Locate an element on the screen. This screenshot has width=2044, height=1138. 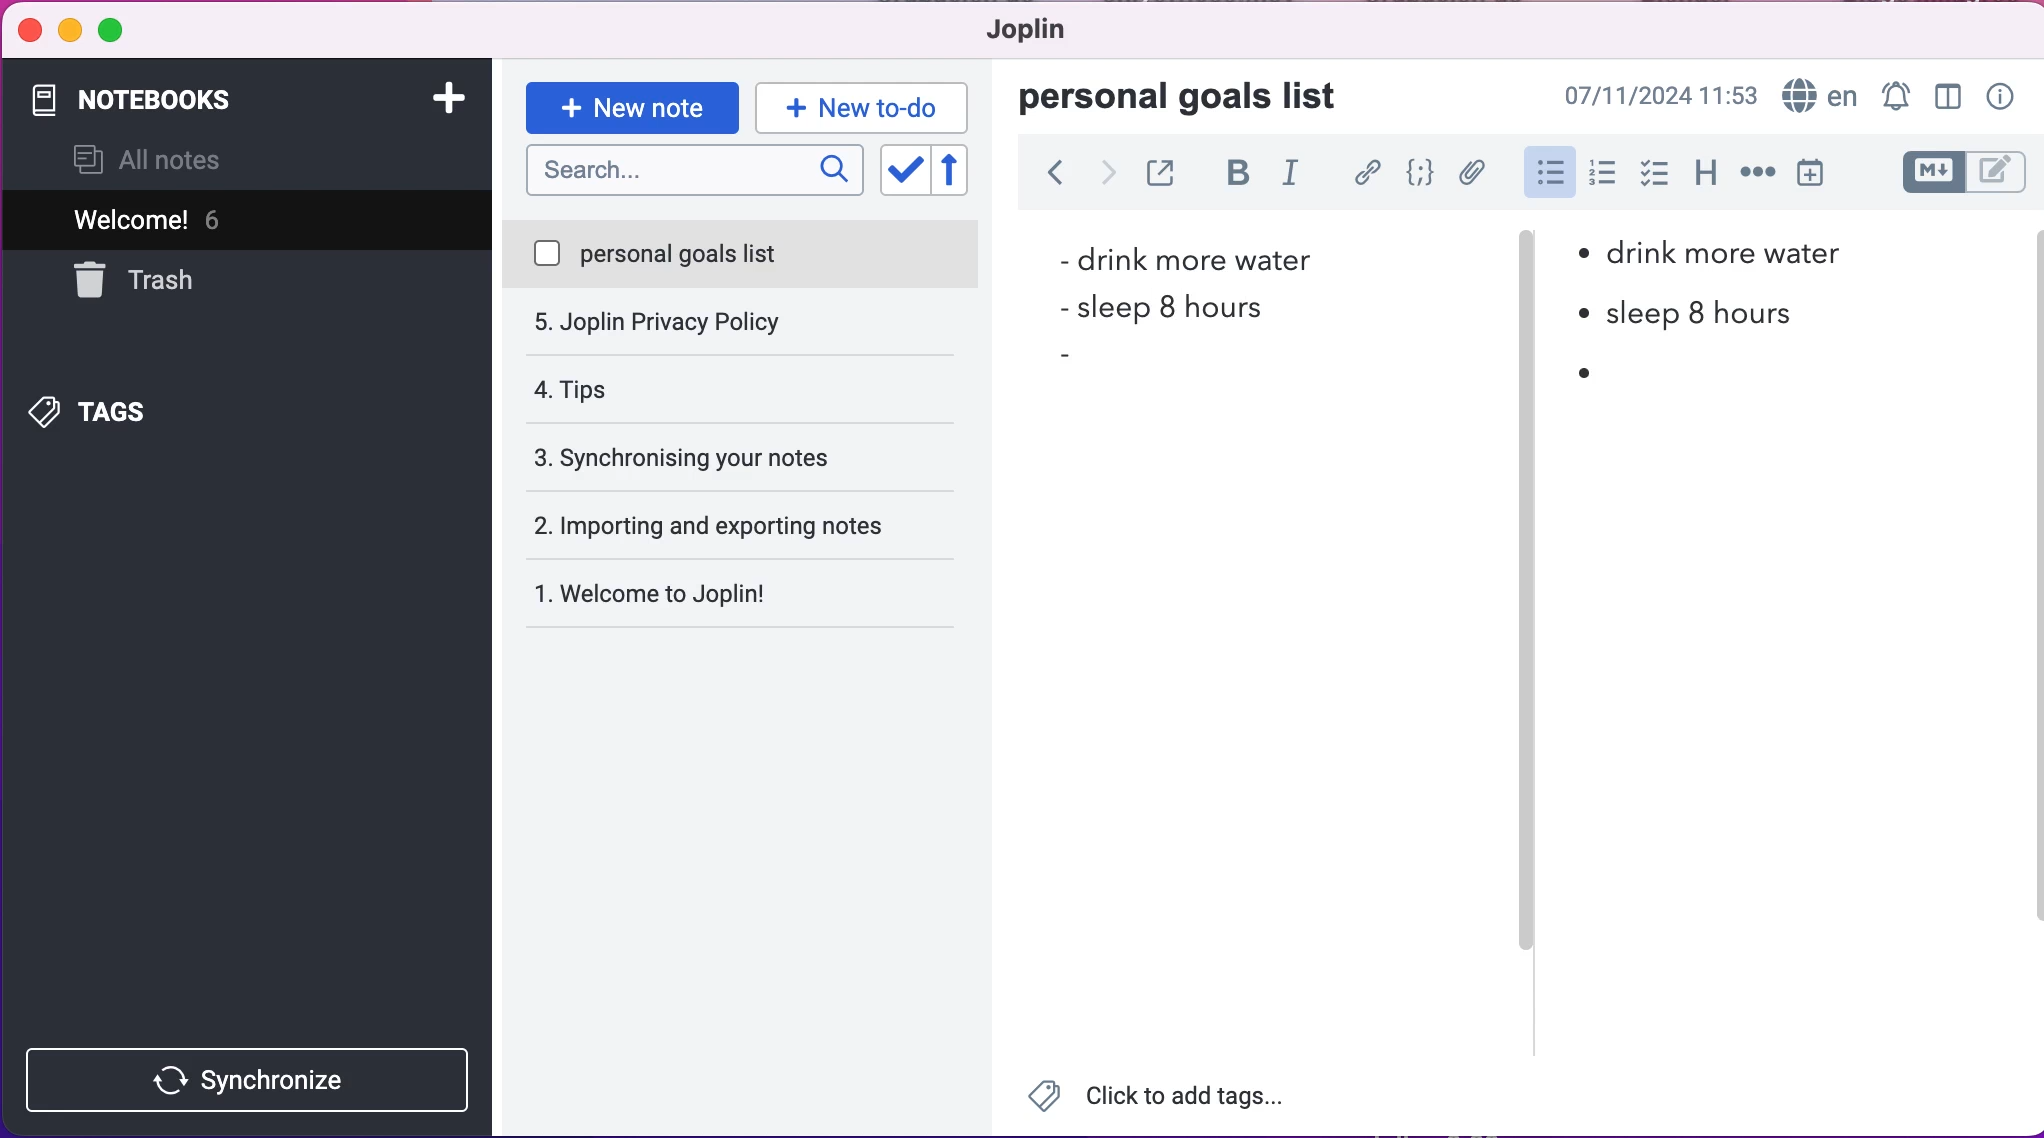
horizontal rule is located at coordinates (1754, 180).